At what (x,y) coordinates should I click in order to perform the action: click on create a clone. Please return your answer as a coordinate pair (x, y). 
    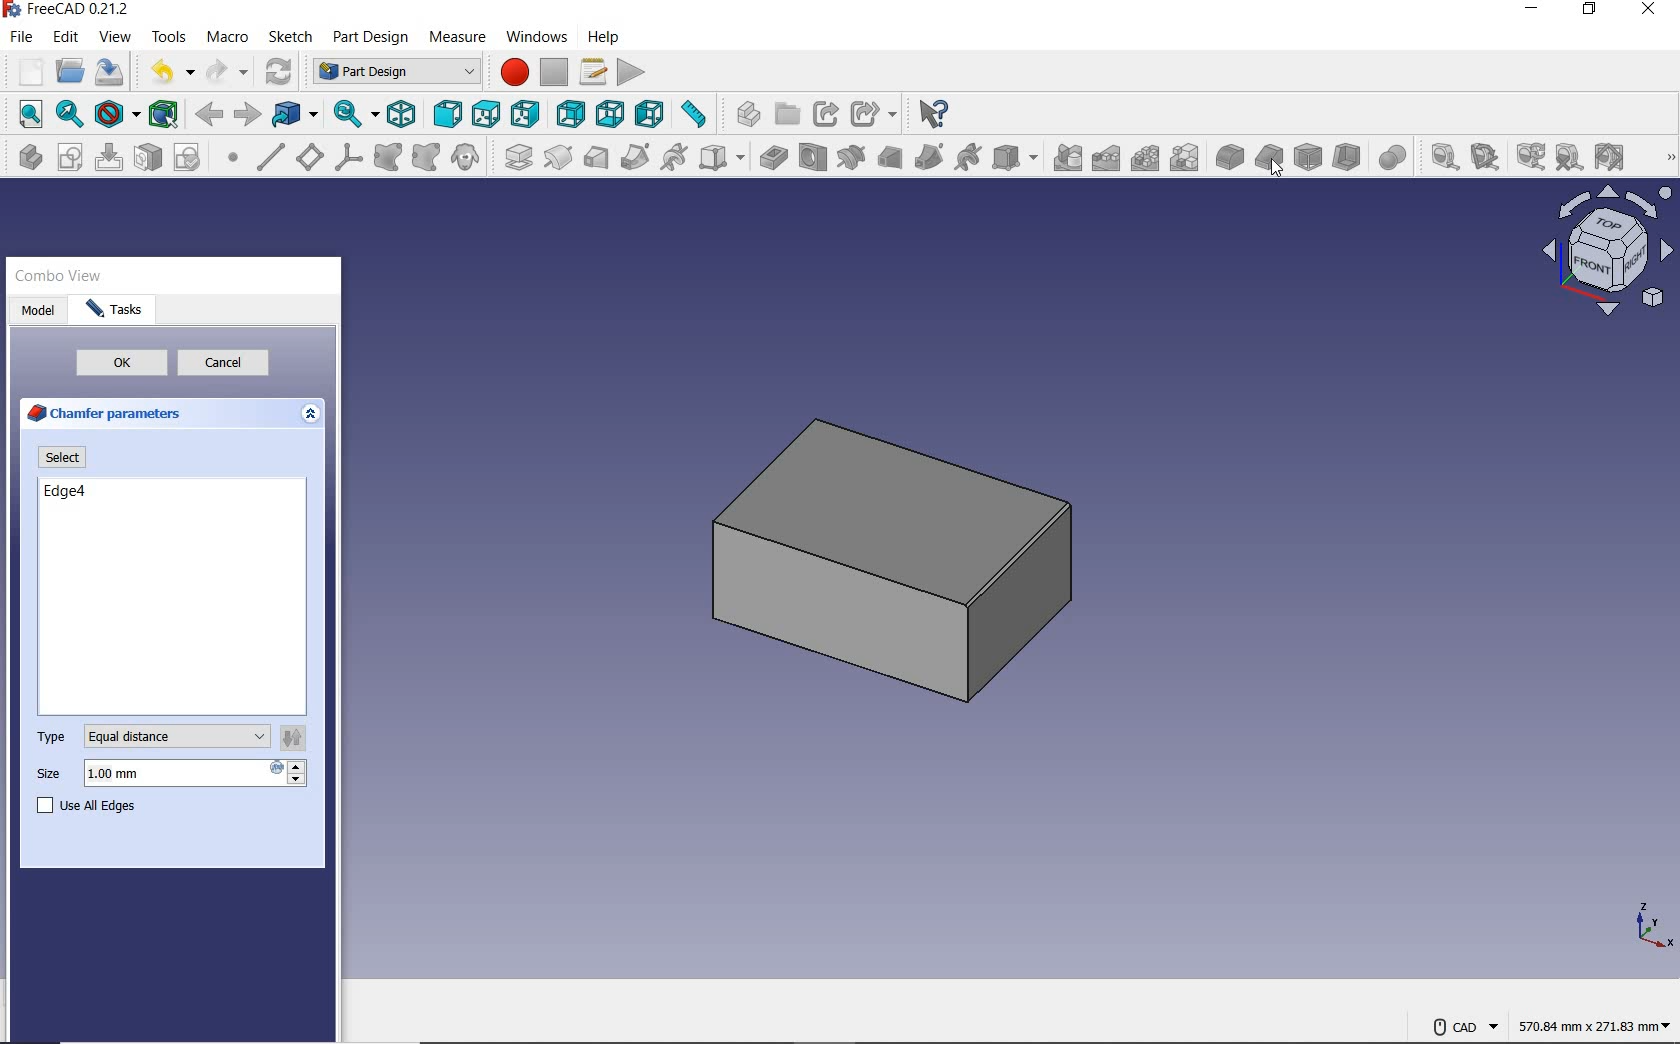
    Looking at the image, I should click on (469, 157).